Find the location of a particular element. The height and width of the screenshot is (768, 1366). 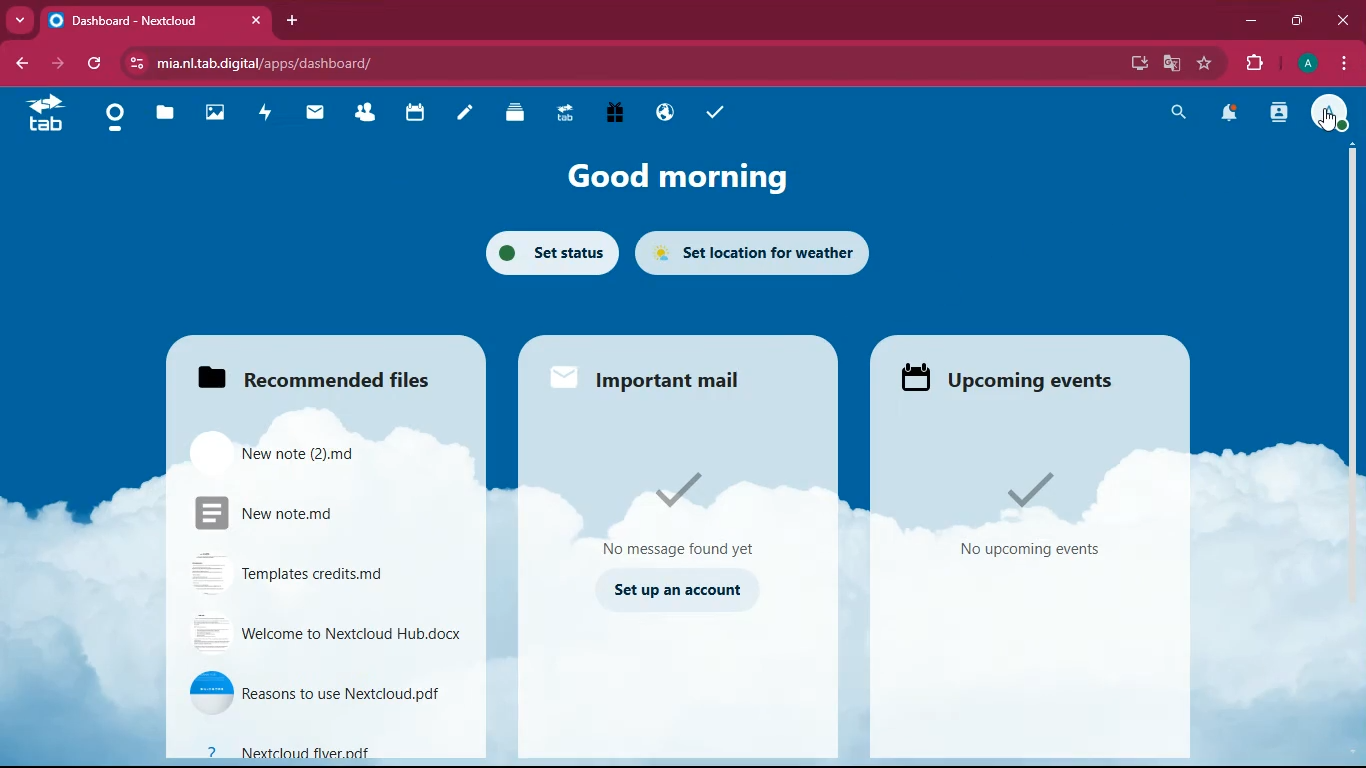

back is located at coordinates (20, 64).